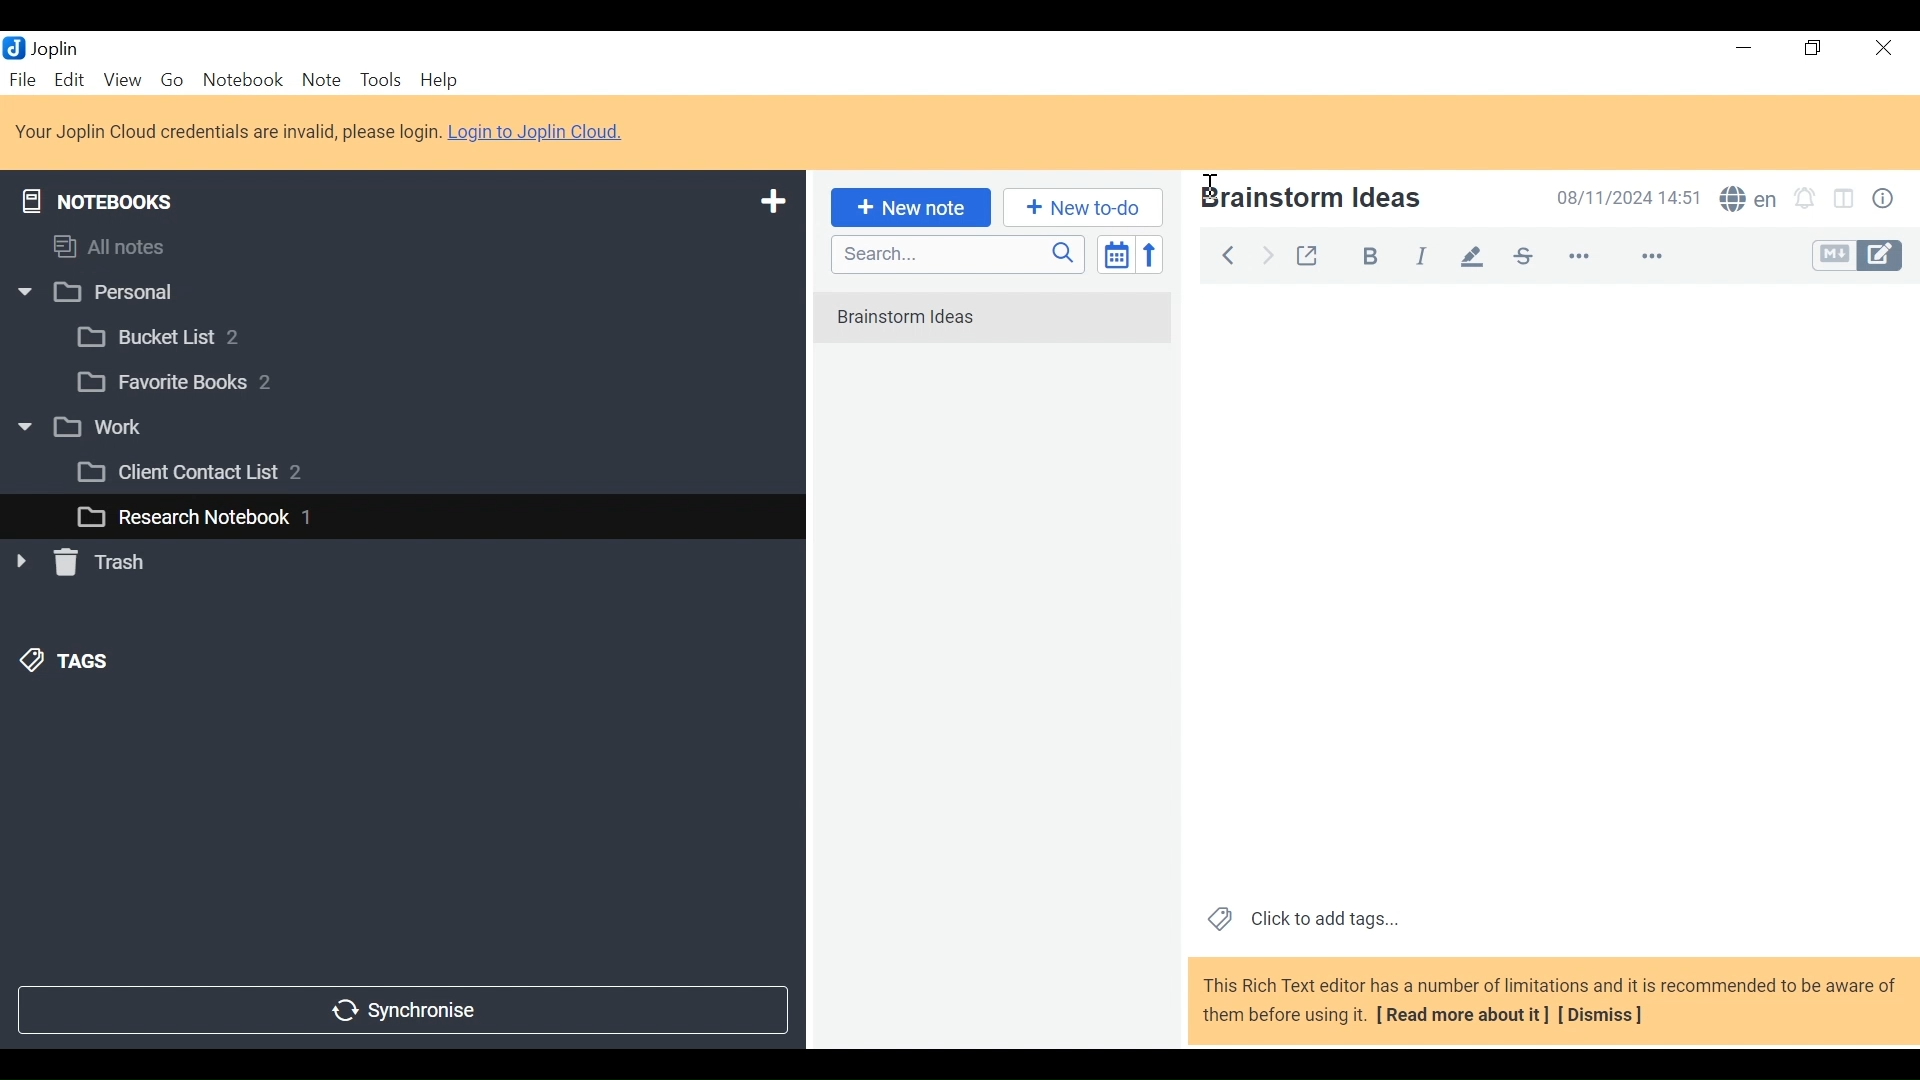 The image size is (1920, 1080). I want to click on Set alarm, so click(1805, 201).